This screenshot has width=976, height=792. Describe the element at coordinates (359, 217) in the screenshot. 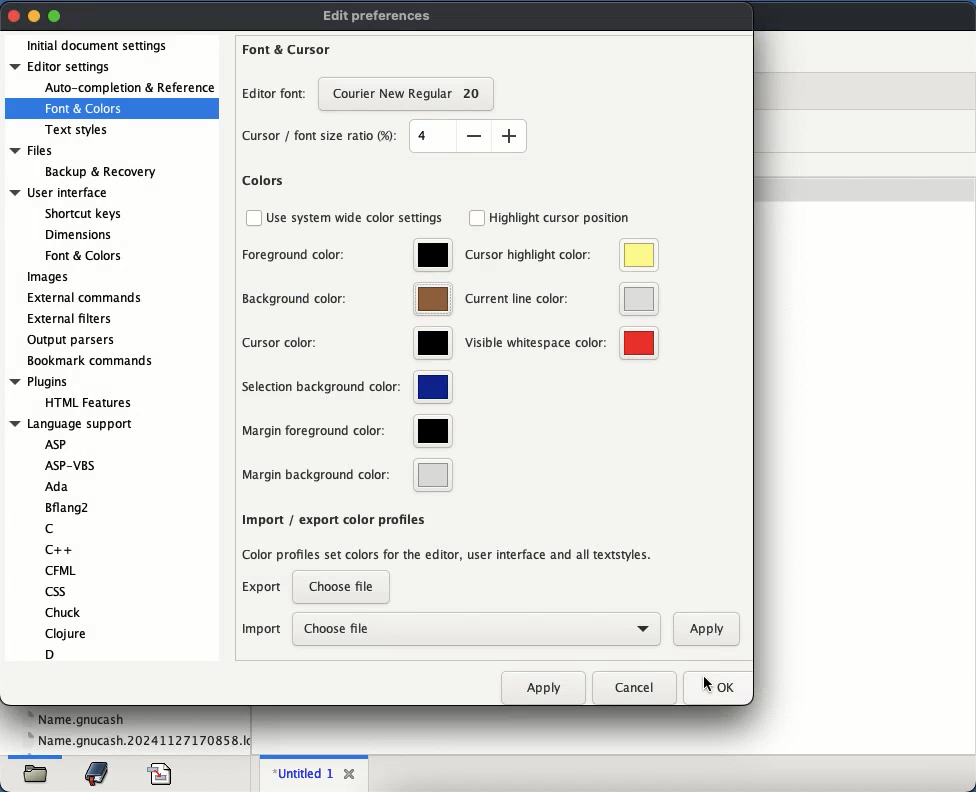

I see `use system wide color settings` at that location.